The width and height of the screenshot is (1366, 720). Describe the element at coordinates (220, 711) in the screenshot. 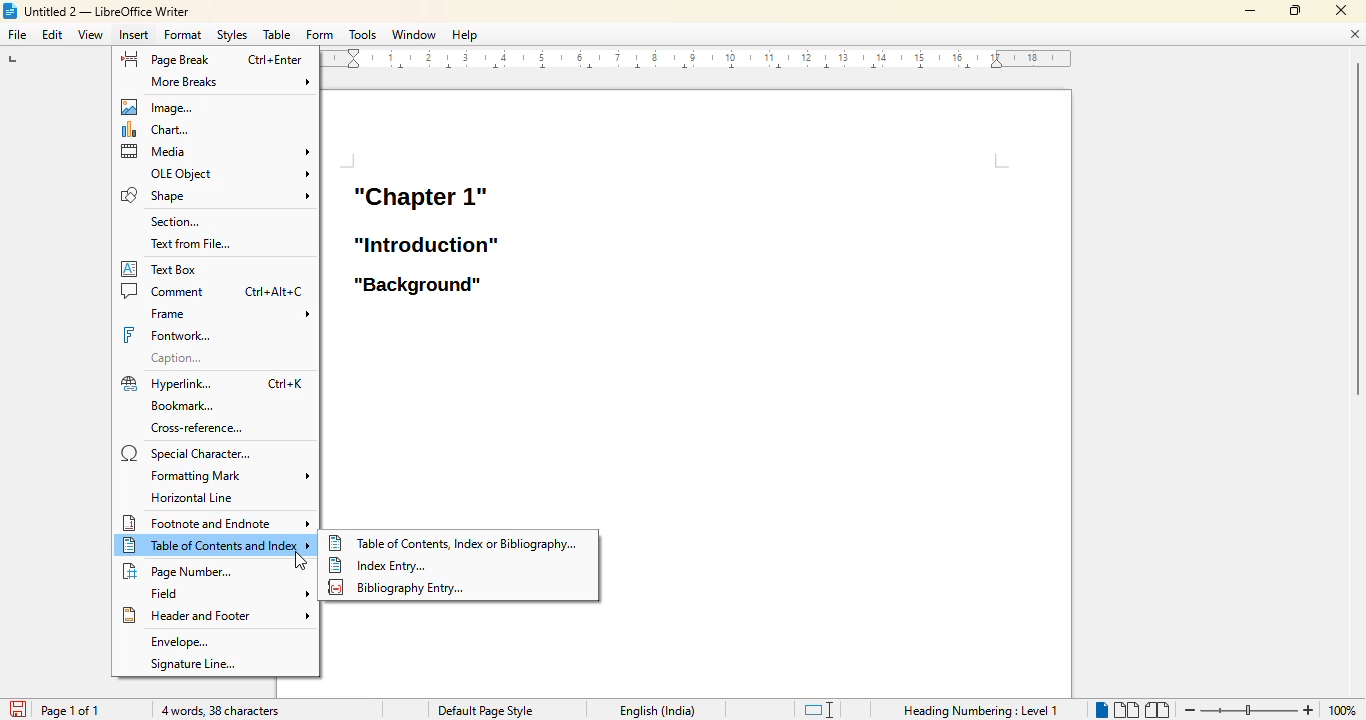

I see `4 words, 38 characters` at that location.